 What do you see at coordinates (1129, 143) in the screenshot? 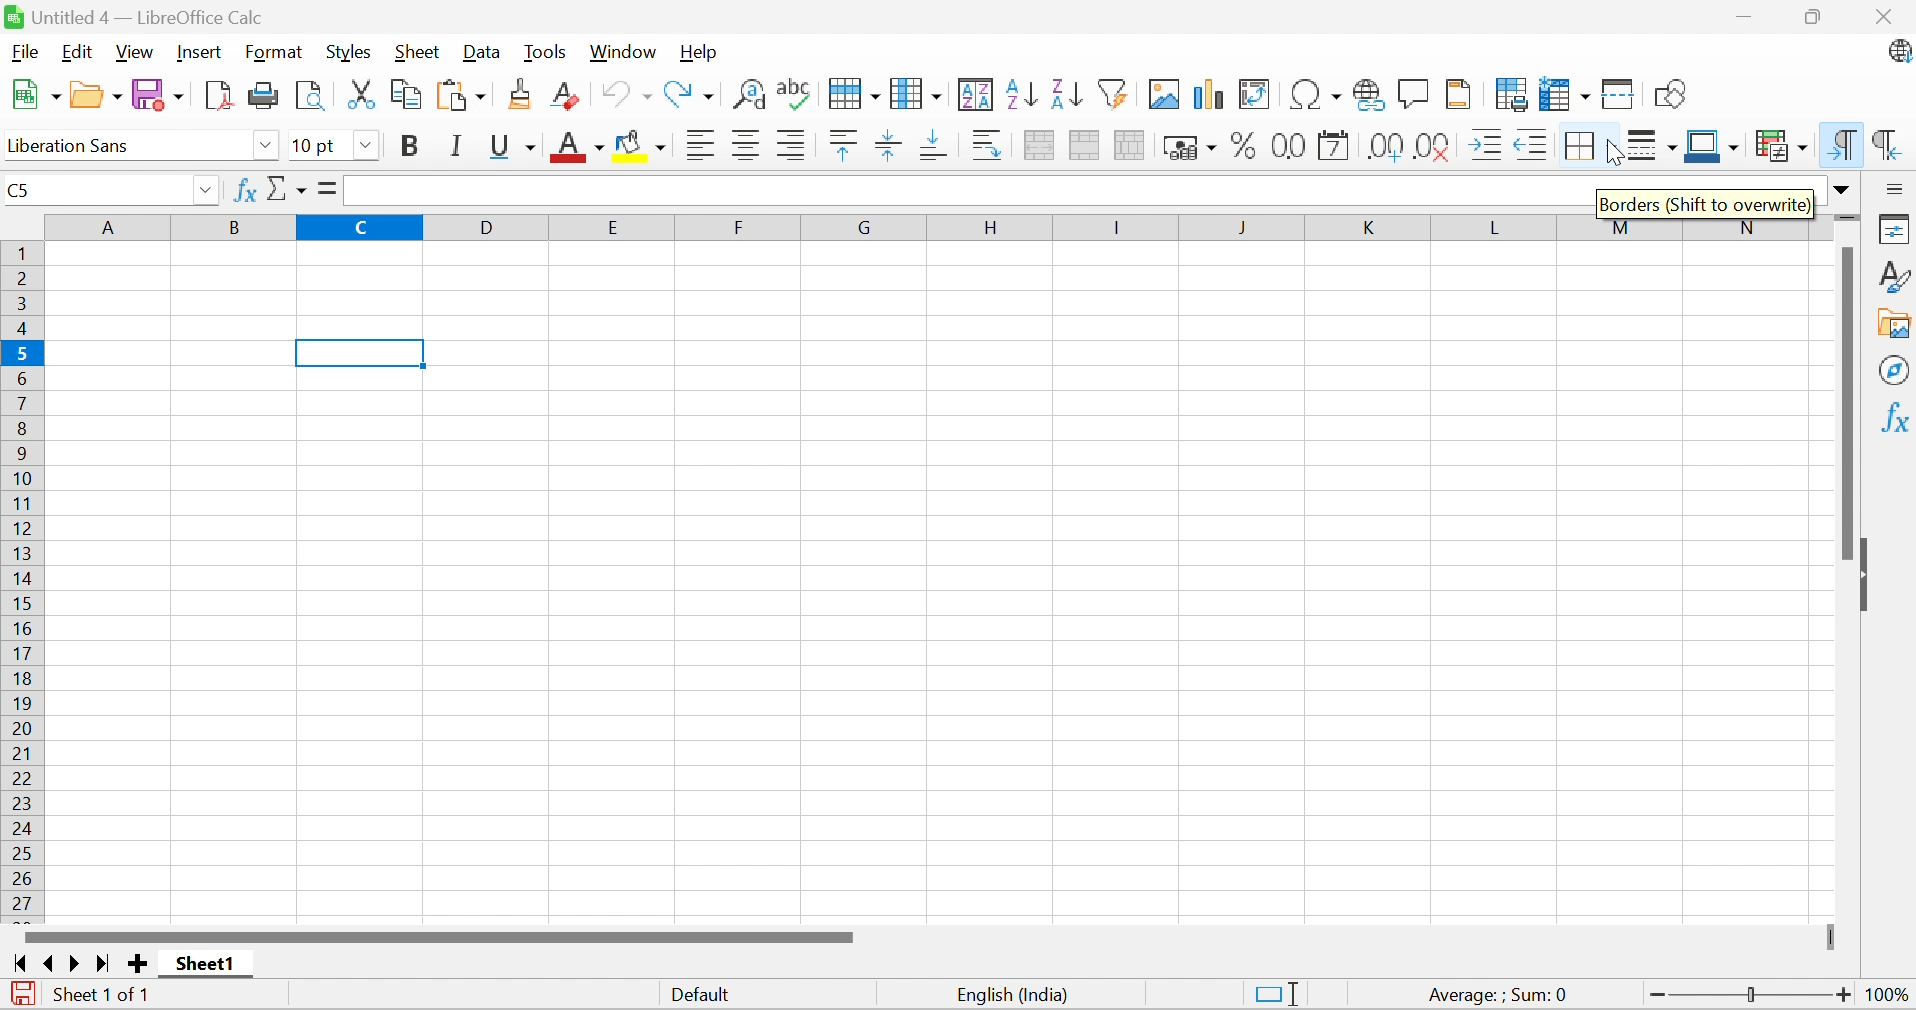
I see `Unmerge cells` at bounding box center [1129, 143].